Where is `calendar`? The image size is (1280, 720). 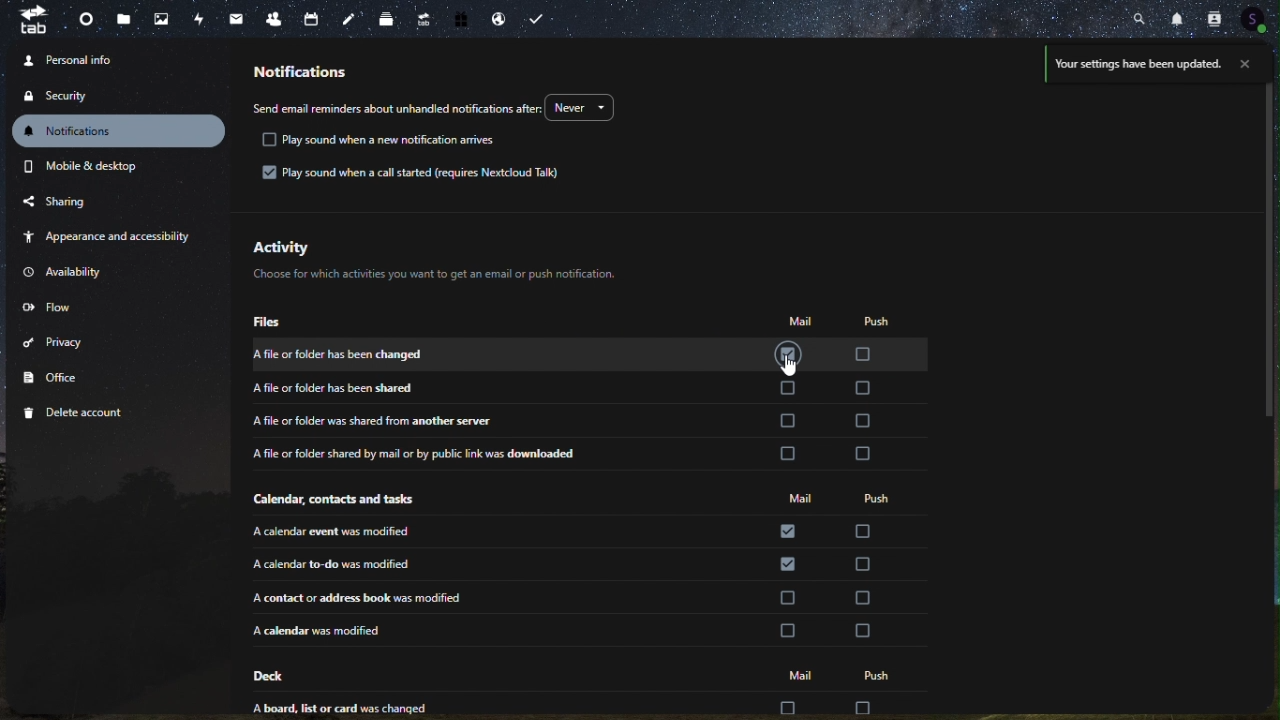 calendar is located at coordinates (314, 17).